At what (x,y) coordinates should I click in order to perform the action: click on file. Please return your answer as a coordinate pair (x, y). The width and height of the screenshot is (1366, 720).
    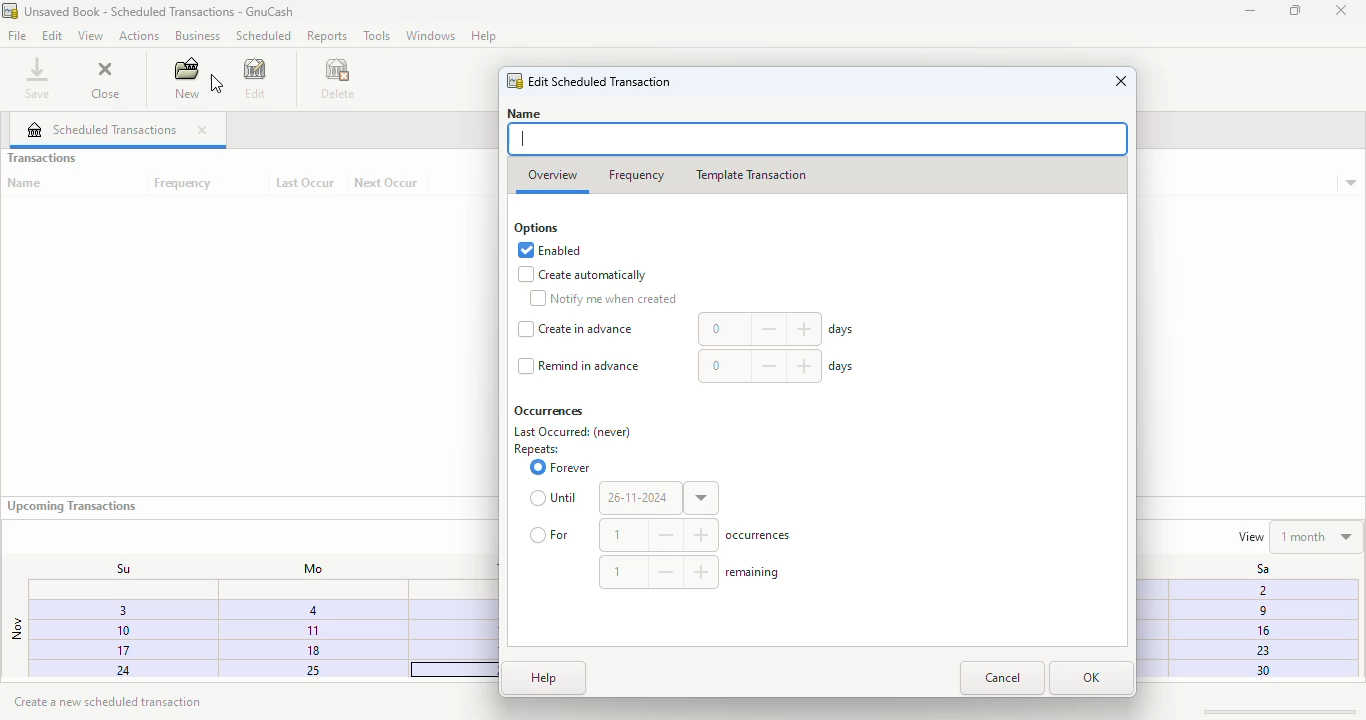
    Looking at the image, I should click on (17, 35).